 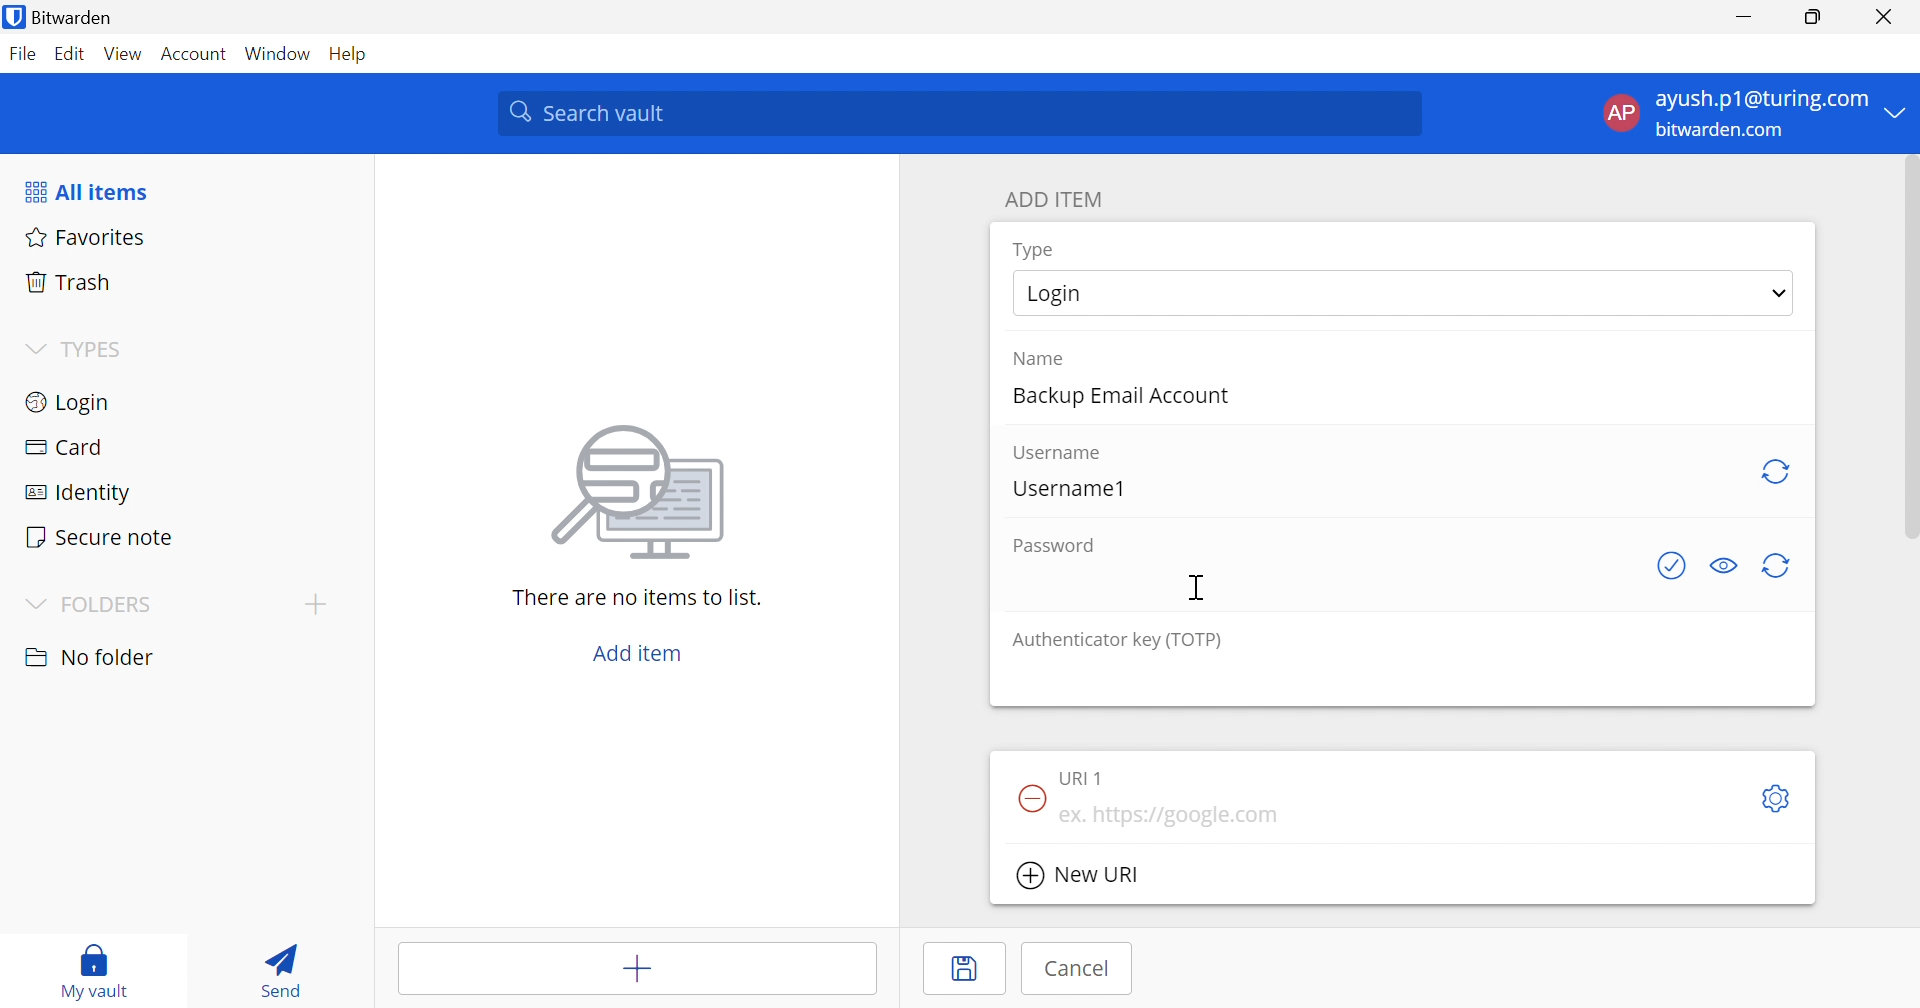 I want to click on Favorites, so click(x=88, y=236).